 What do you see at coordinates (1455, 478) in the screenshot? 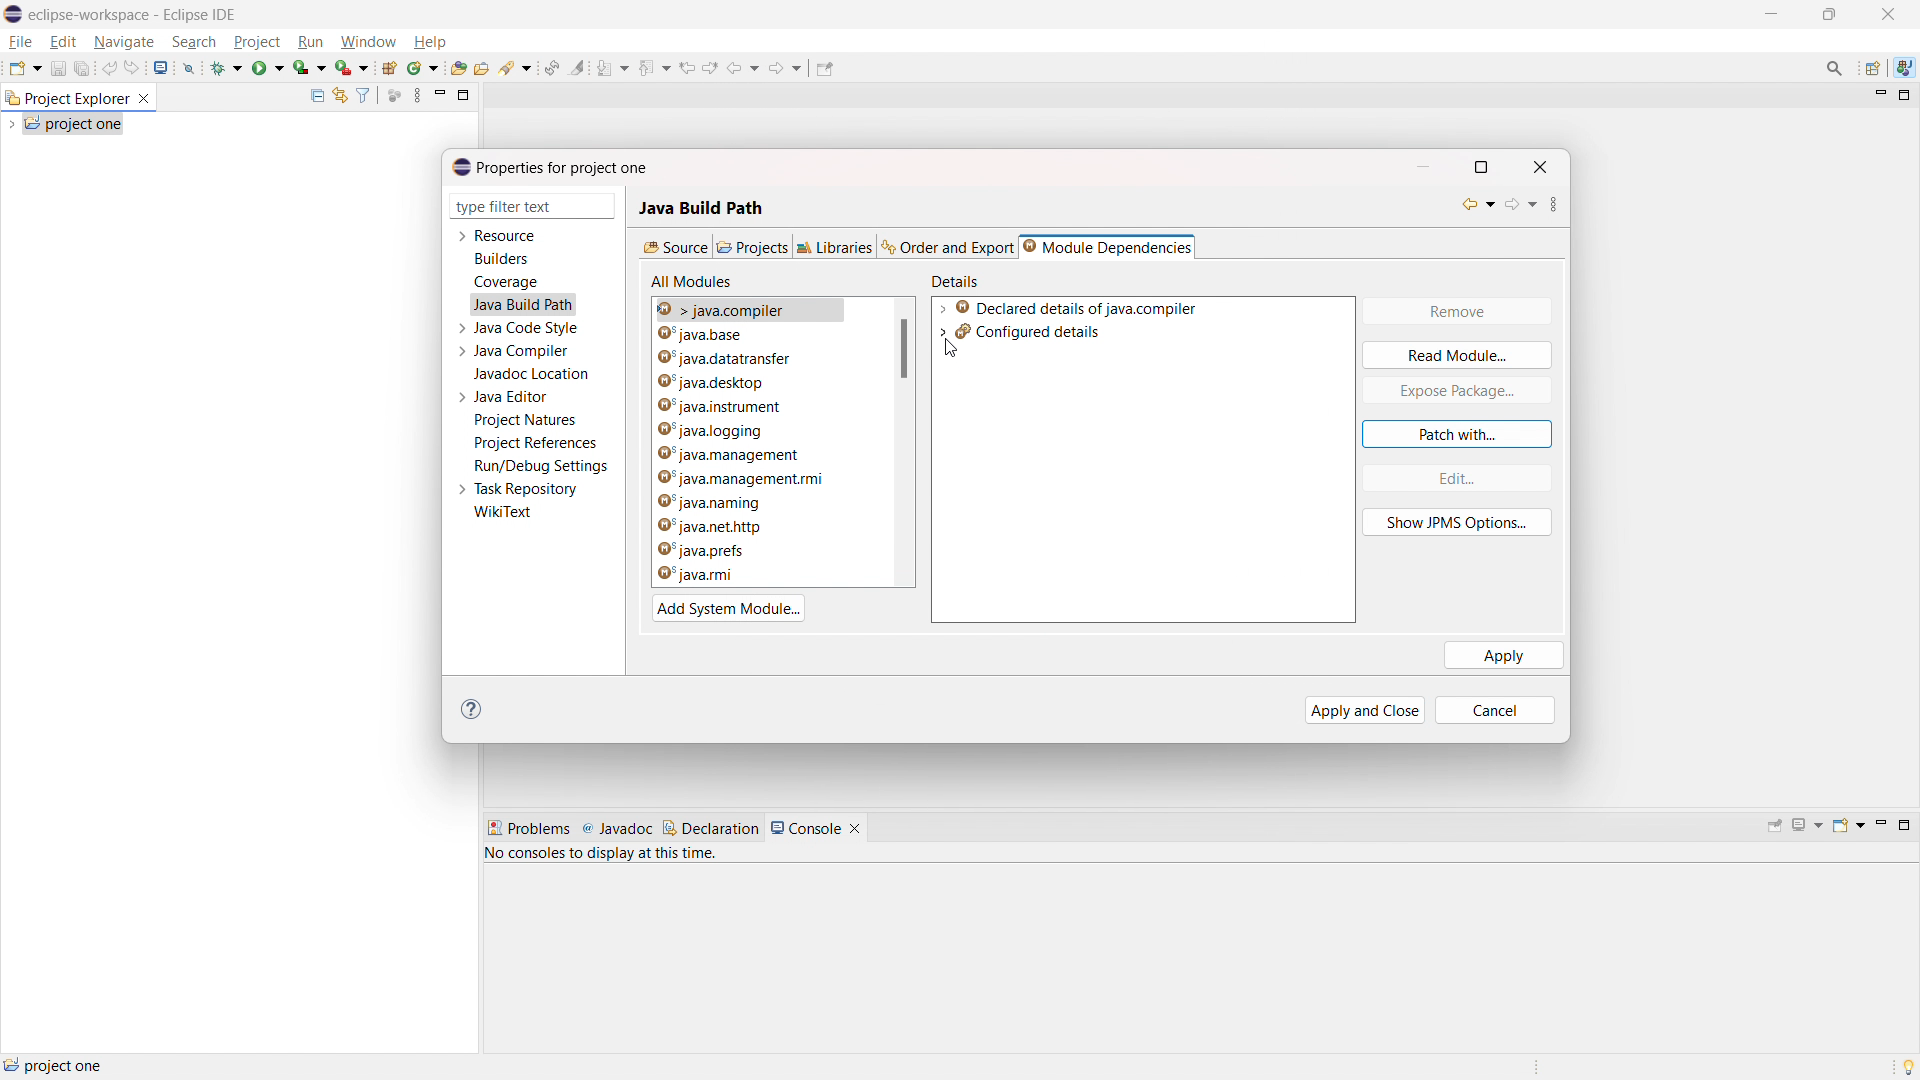
I see `edit` at bounding box center [1455, 478].